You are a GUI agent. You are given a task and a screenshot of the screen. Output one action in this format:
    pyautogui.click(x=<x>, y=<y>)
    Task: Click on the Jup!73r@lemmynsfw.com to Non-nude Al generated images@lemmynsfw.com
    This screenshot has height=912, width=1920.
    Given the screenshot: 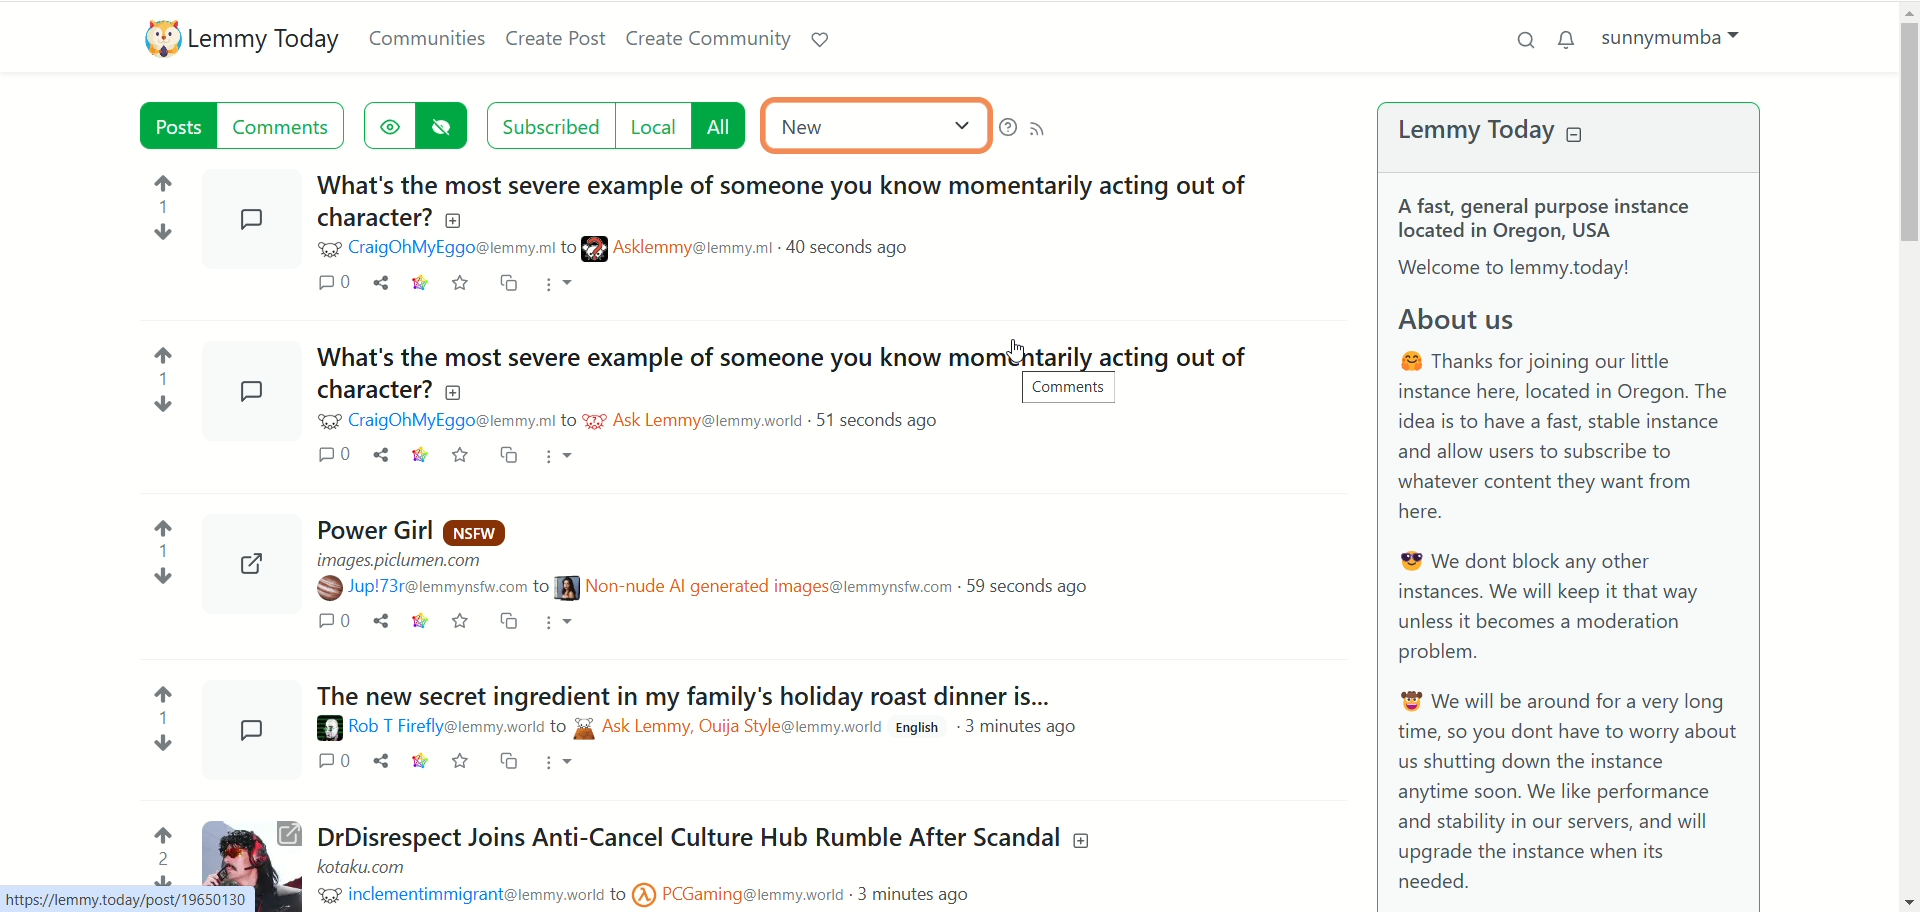 What is the action you would take?
    pyautogui.click(x=634, y=589)
    